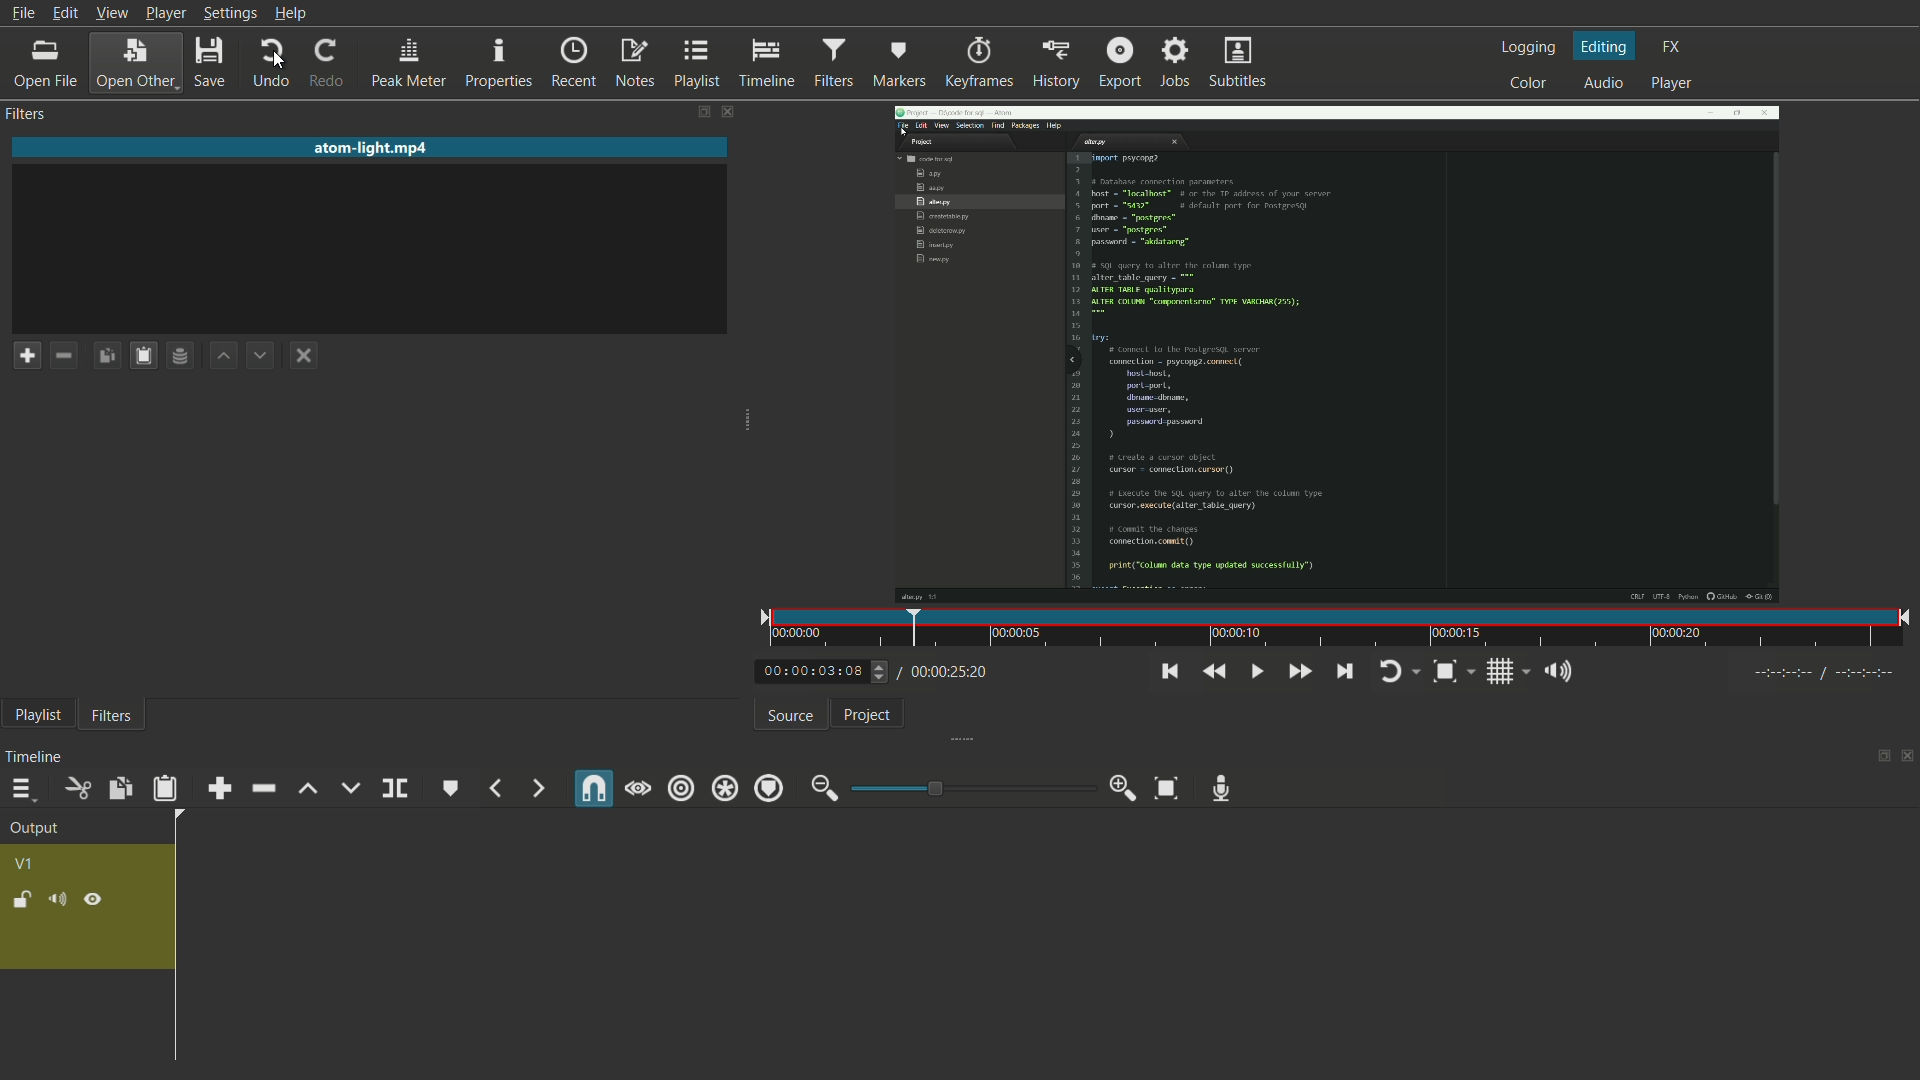 The height and width of the screenshot is (1080, 1920). I want to click on total time, so click(947, 673).